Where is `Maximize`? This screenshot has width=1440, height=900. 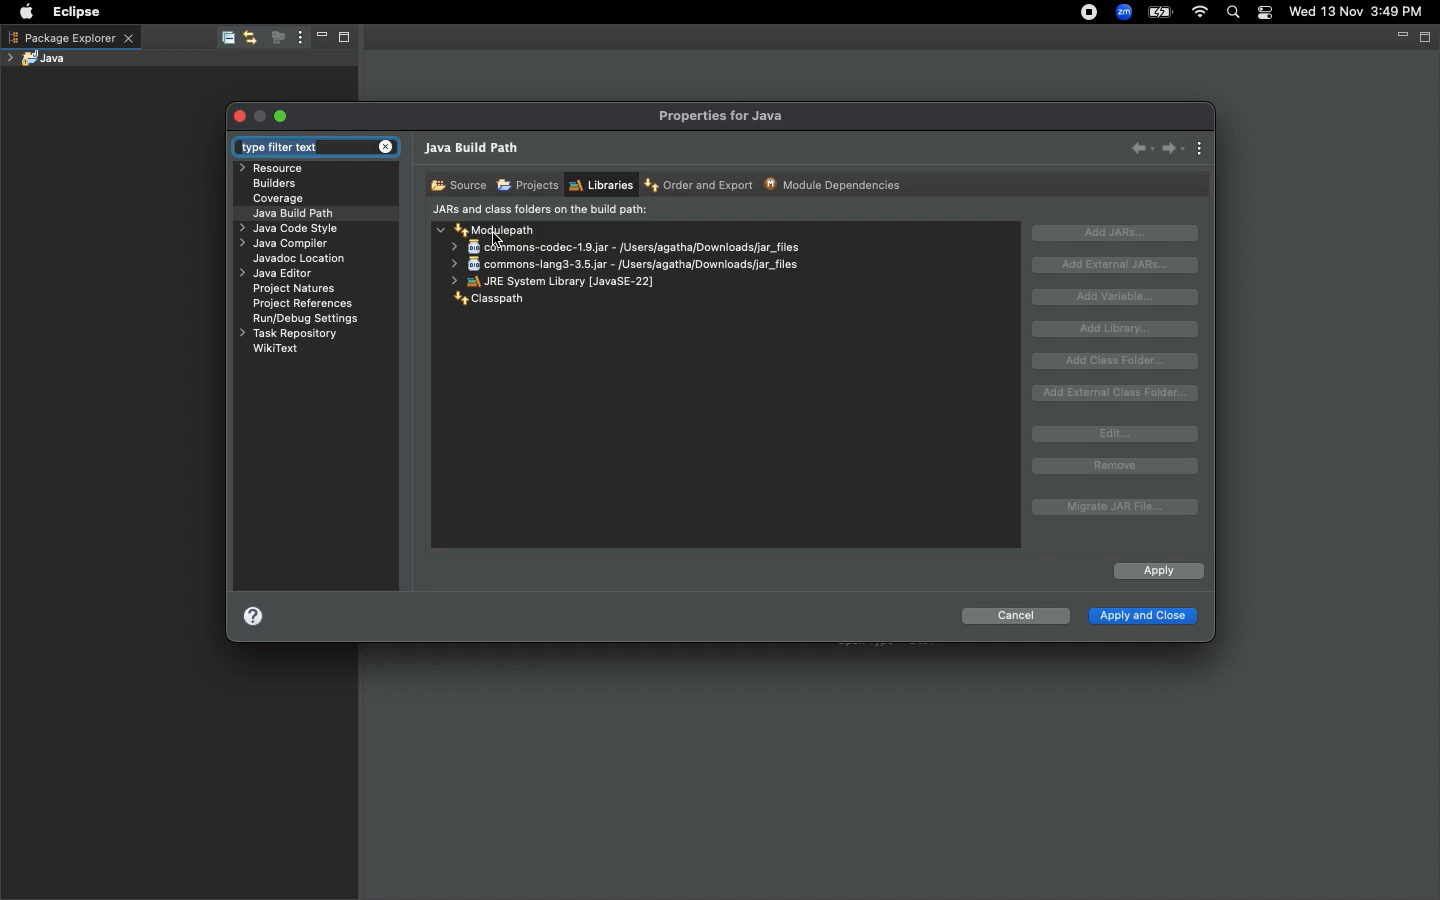 Maximize is located at coordinates (283, 116).